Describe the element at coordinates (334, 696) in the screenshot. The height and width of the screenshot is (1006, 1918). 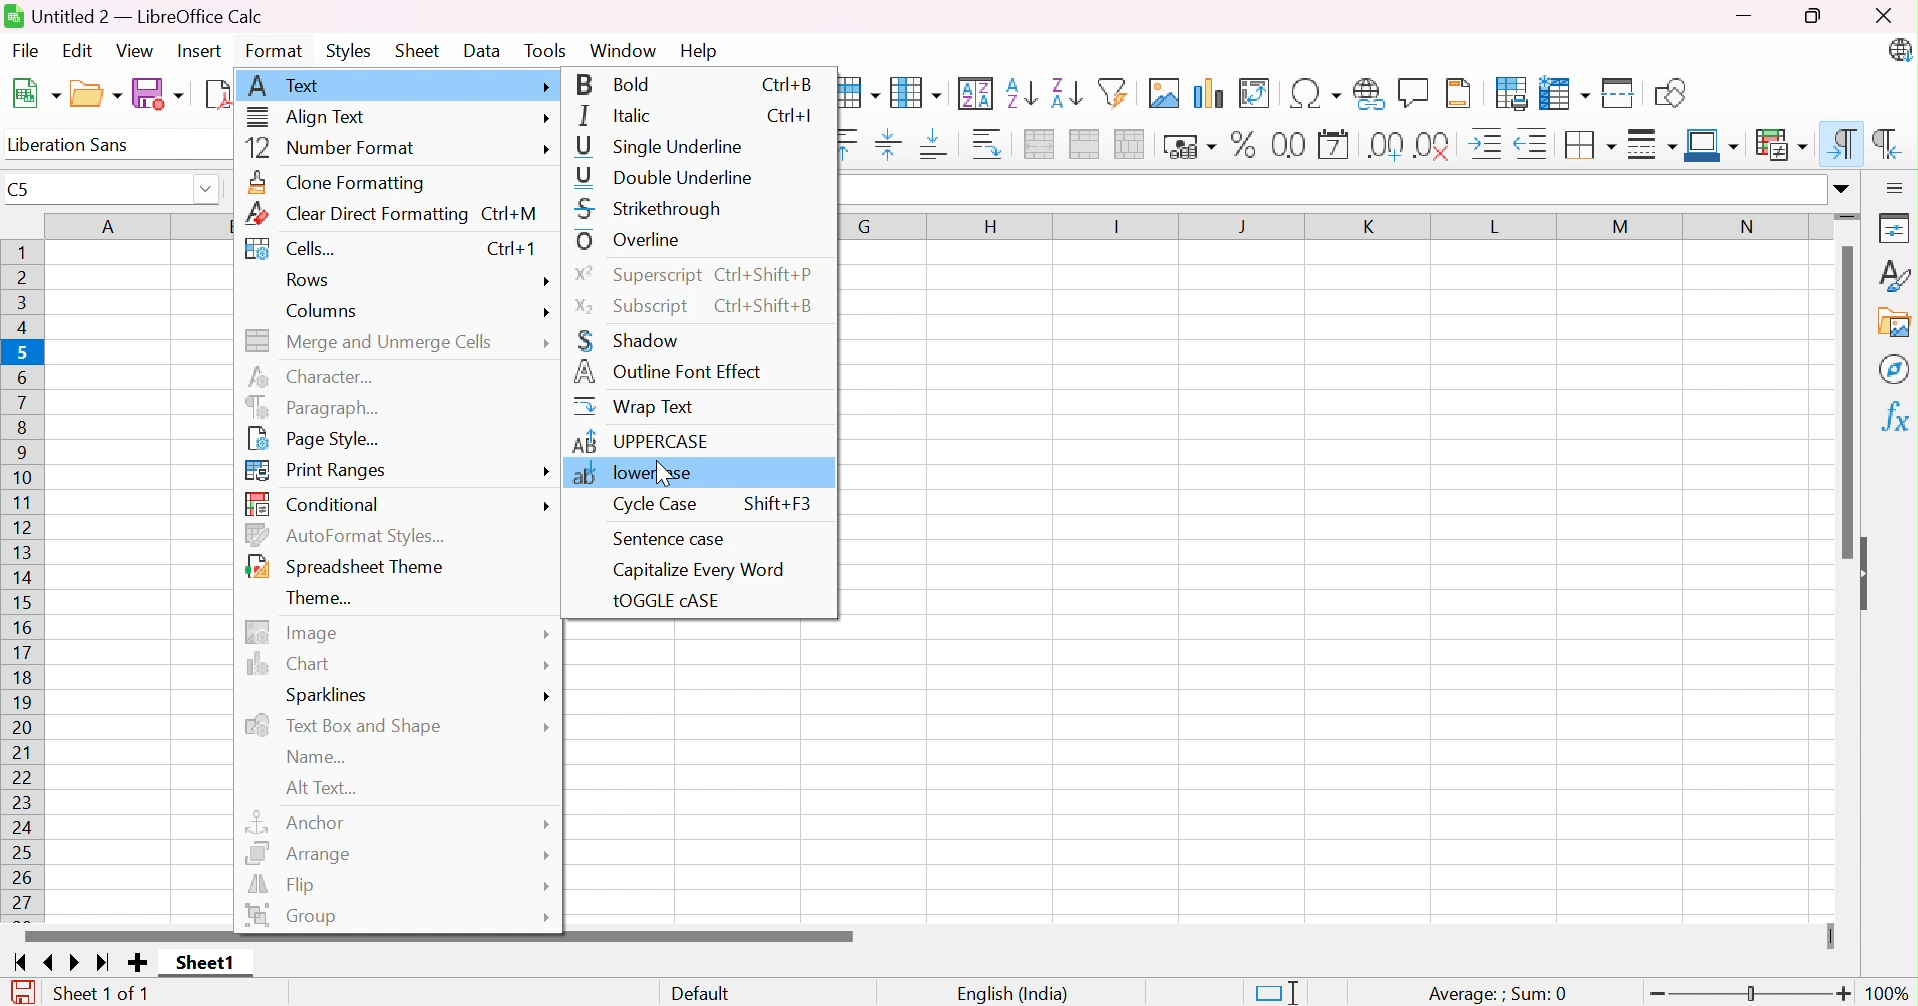
I see `Sparlines` at that location.